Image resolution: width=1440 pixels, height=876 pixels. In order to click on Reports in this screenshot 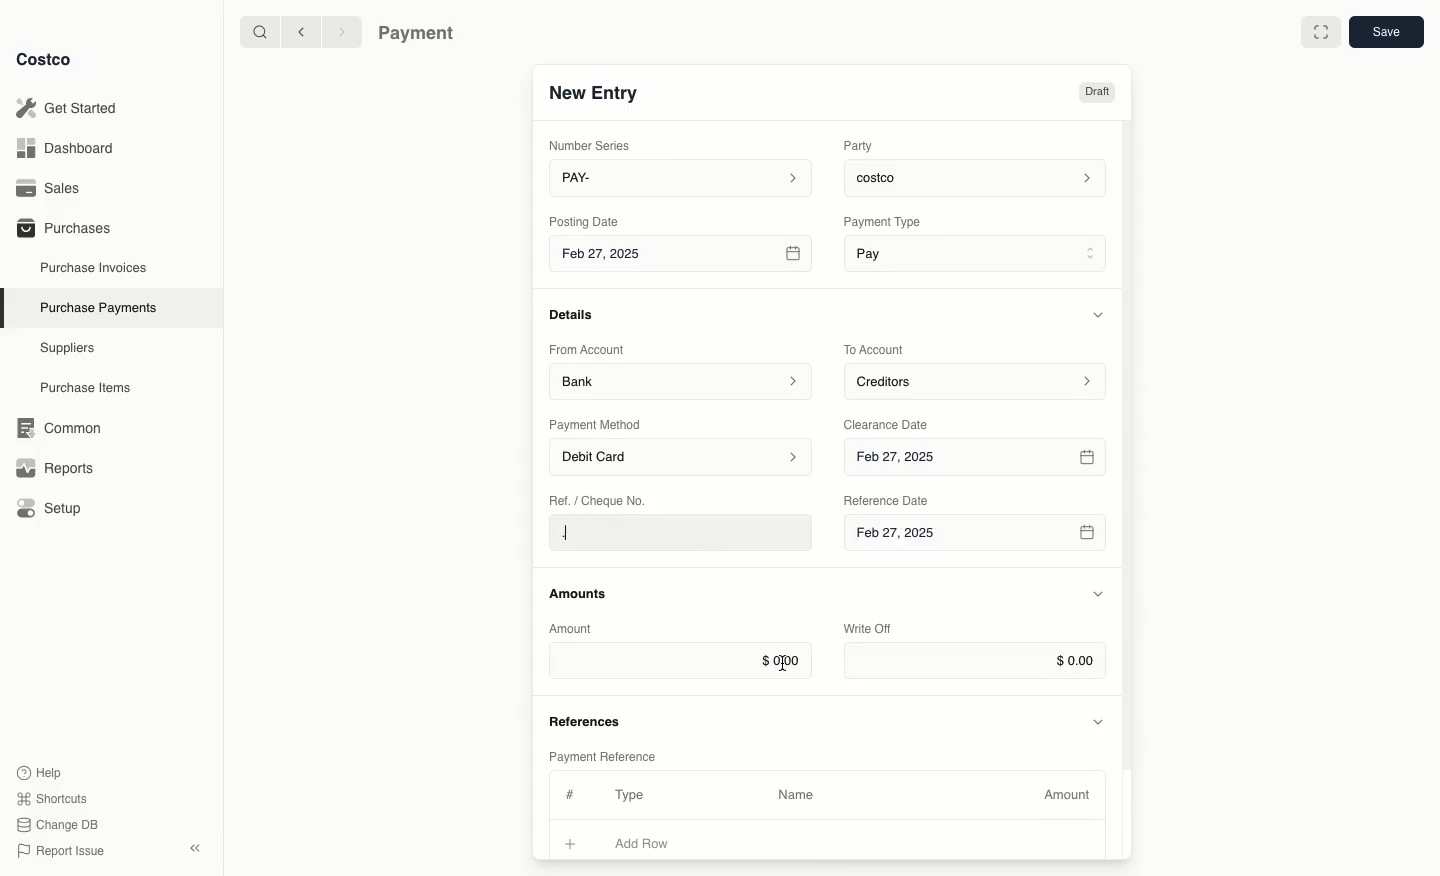, I will do `click(52, 465)`.